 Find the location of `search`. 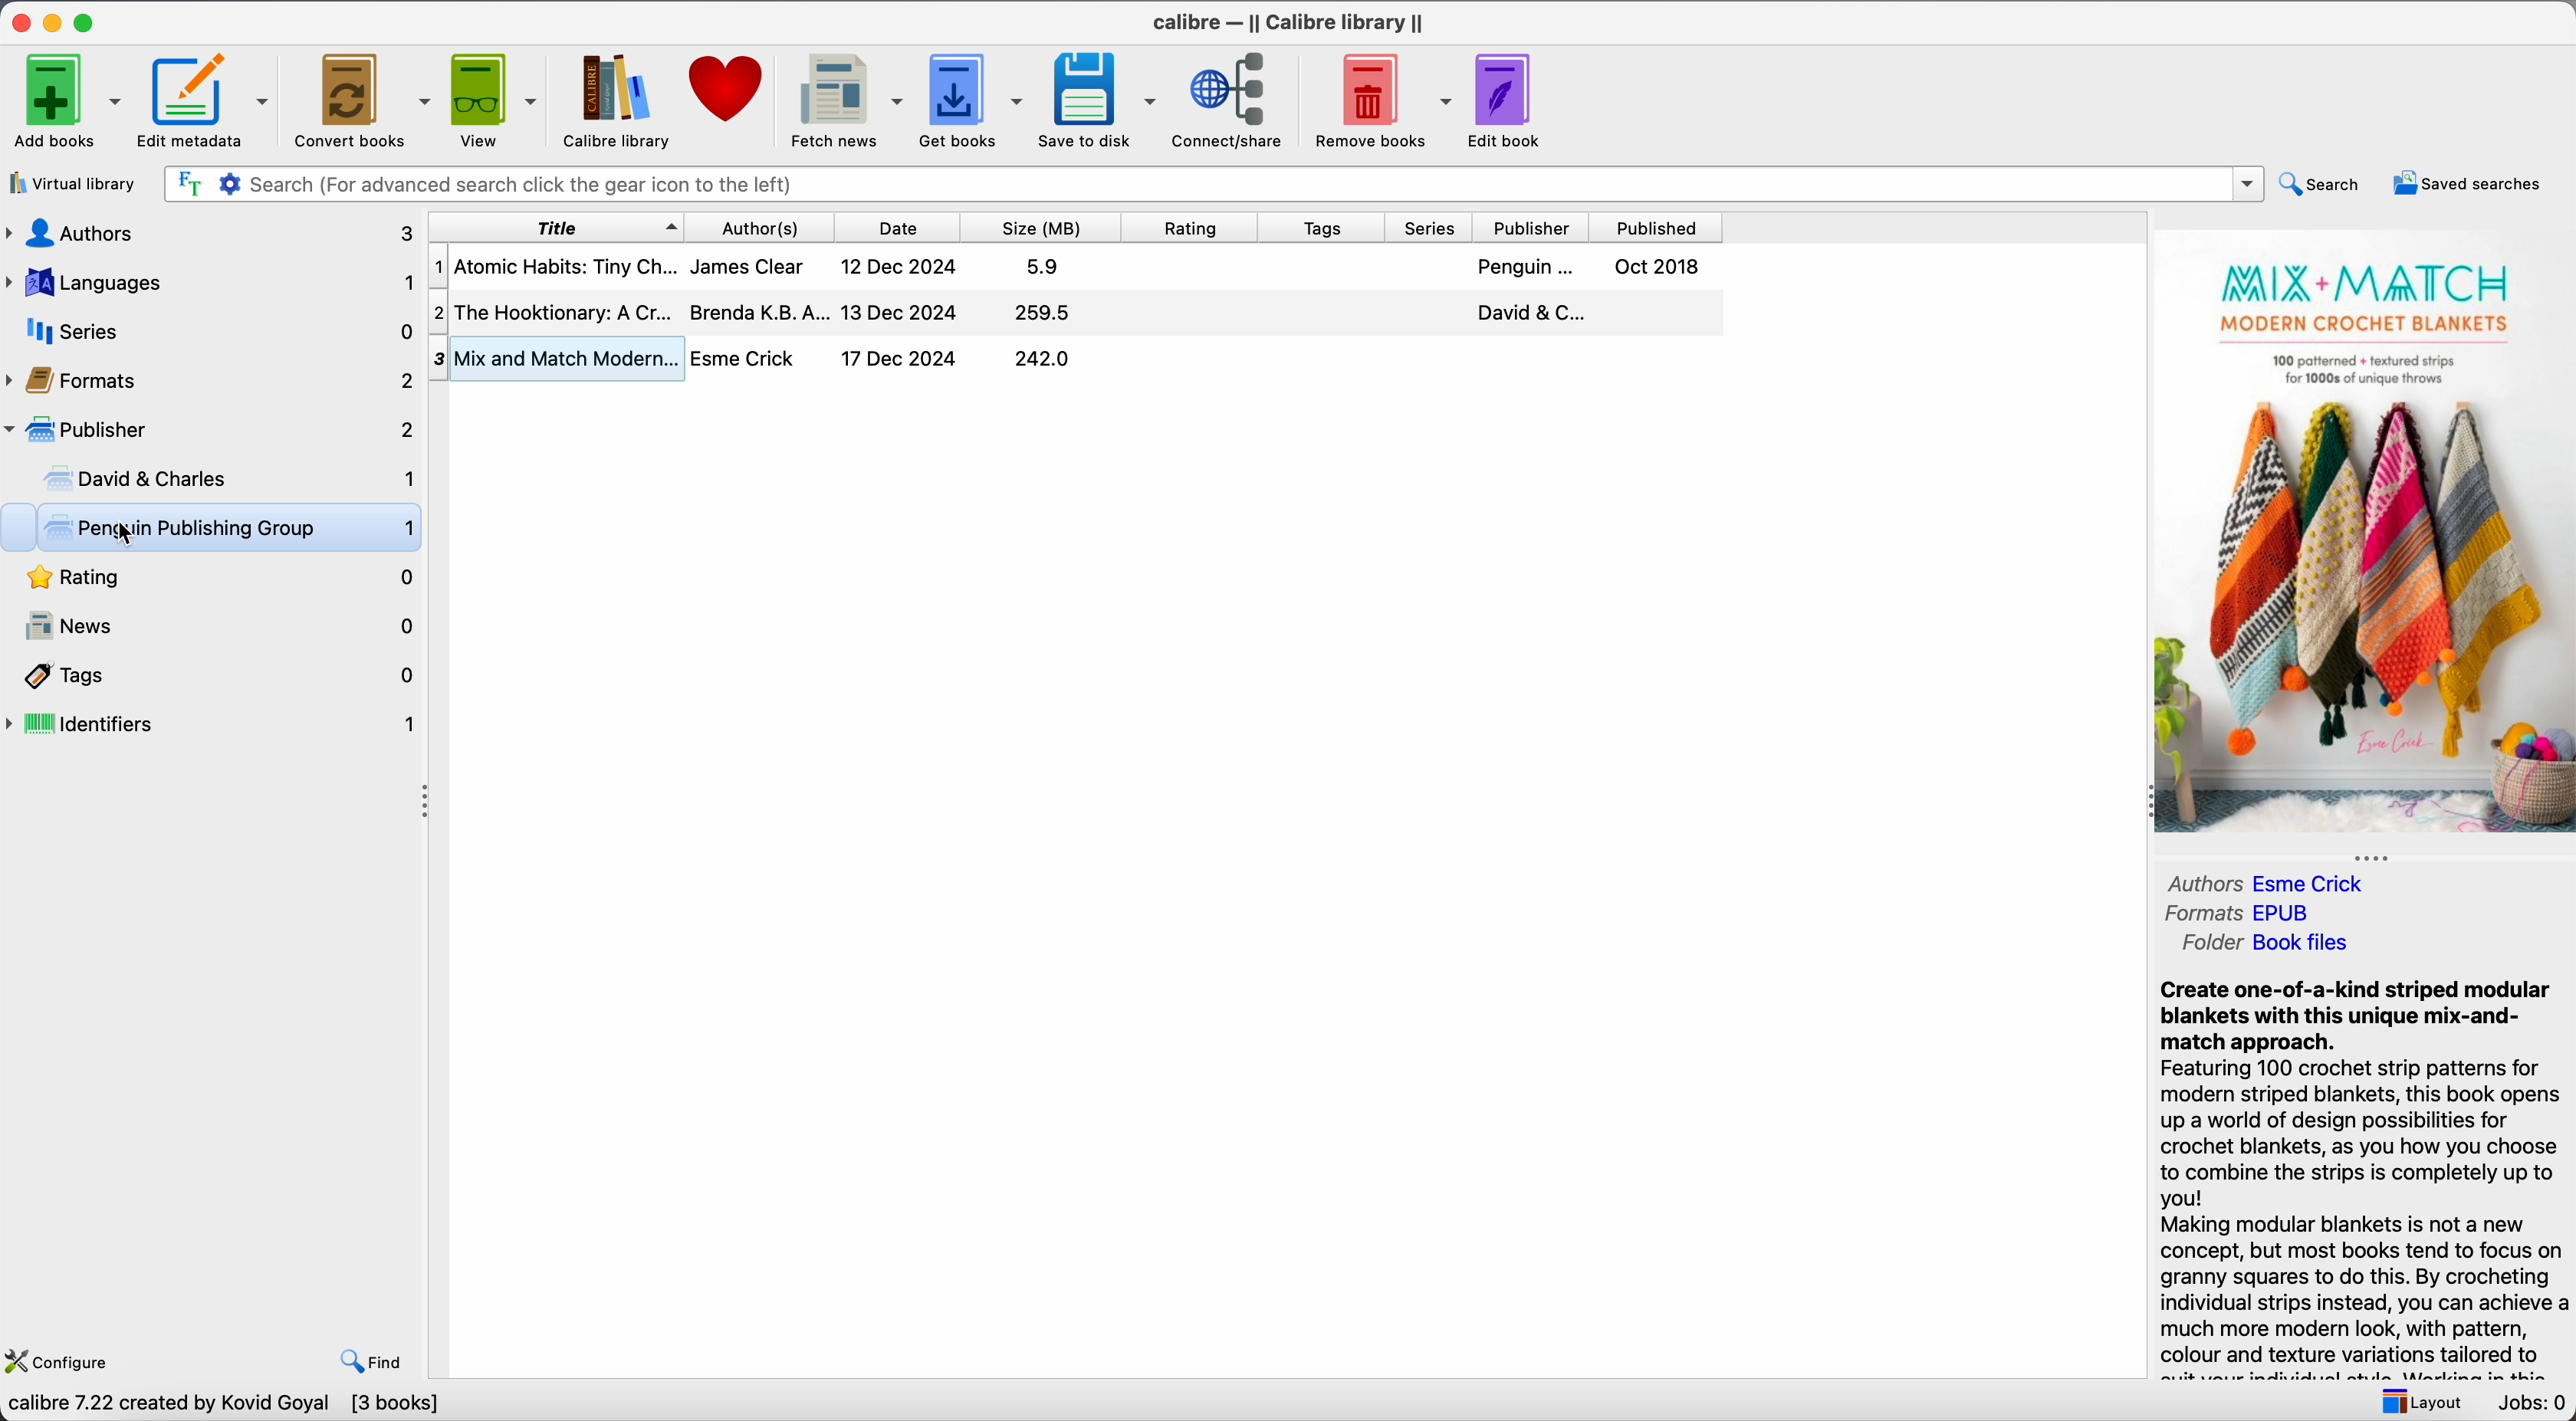

search is located at coordinates (2323, 182).